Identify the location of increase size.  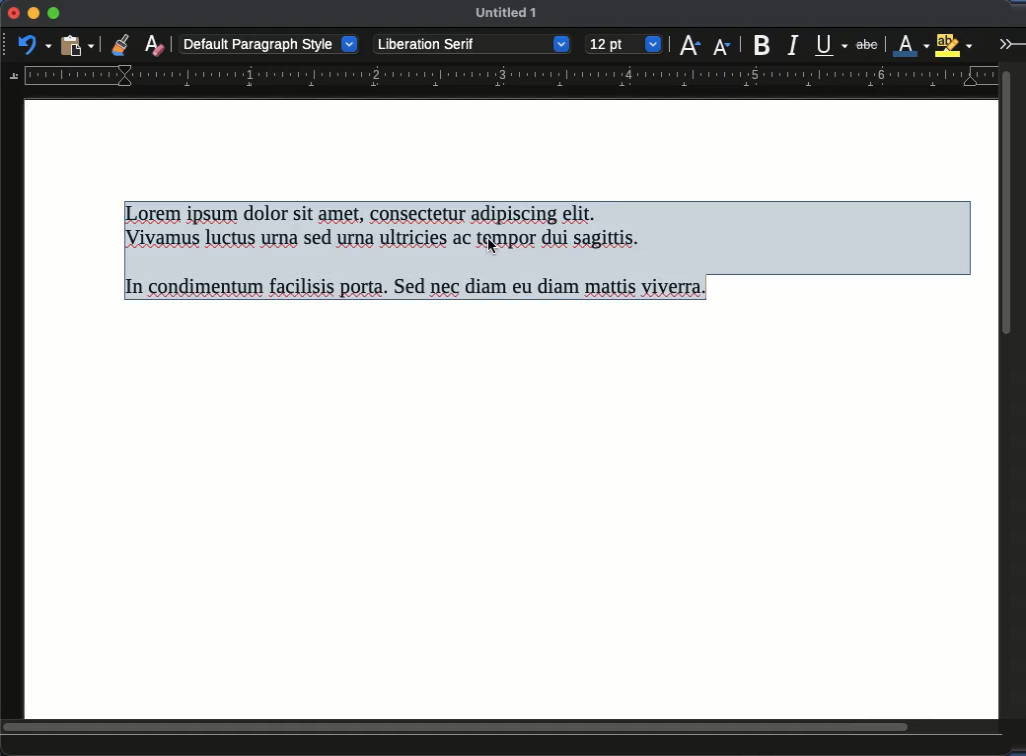
(689, 44).